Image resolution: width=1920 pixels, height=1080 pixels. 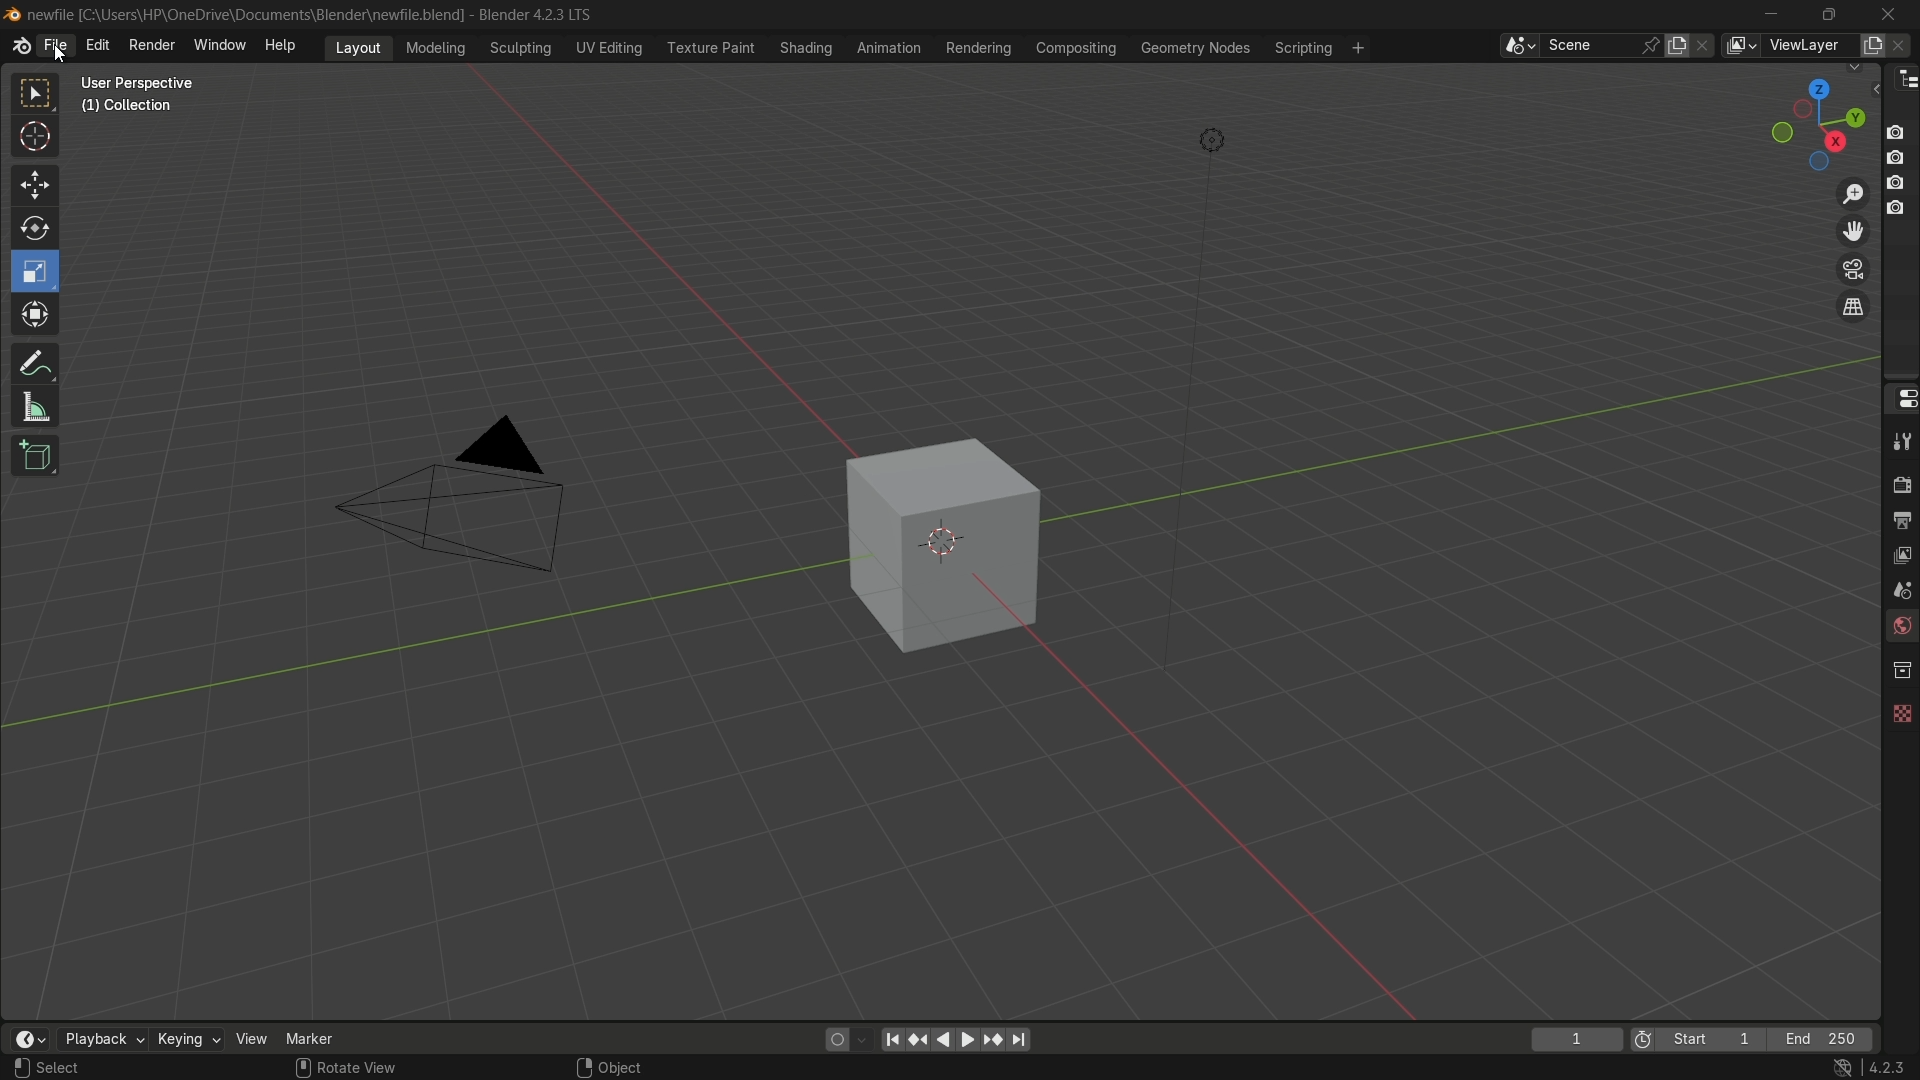 I want to click on Collection, so click(x=130, y=110).